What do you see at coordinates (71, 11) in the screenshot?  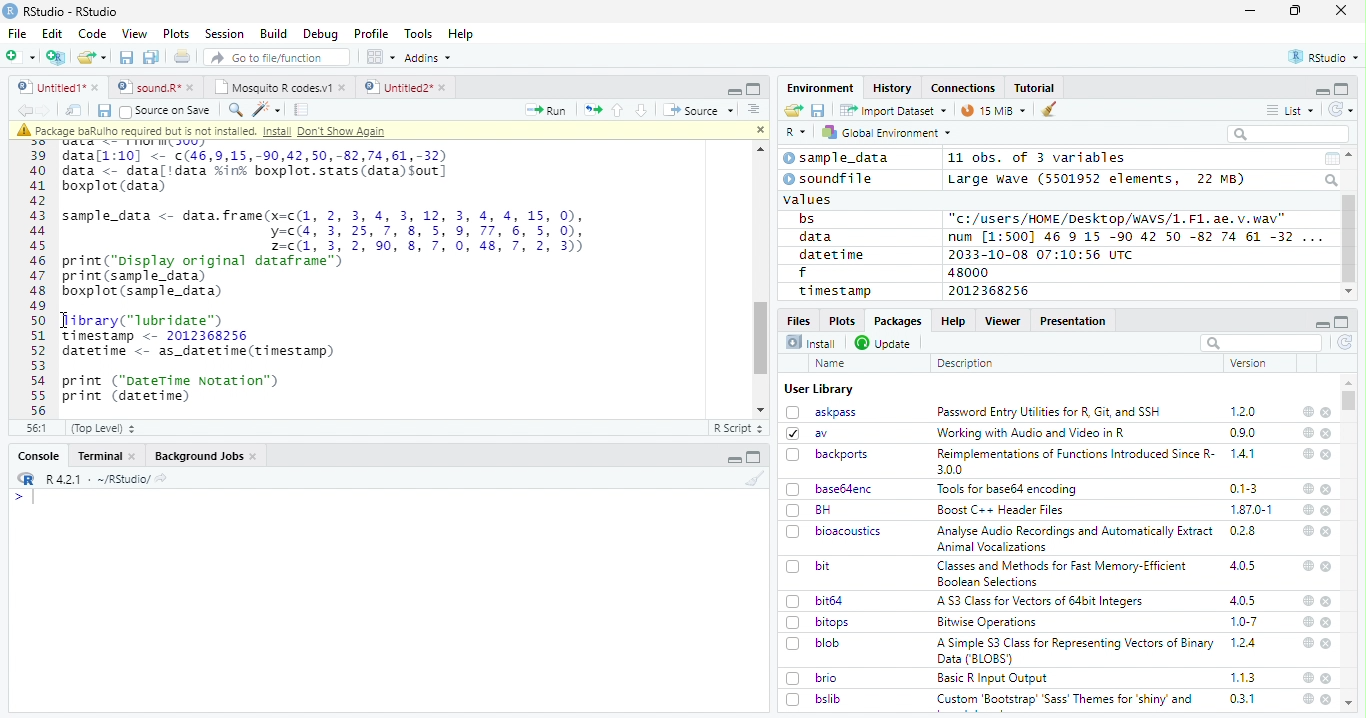 I see `RStudio - RStudio` at bounding box center [71, 11].